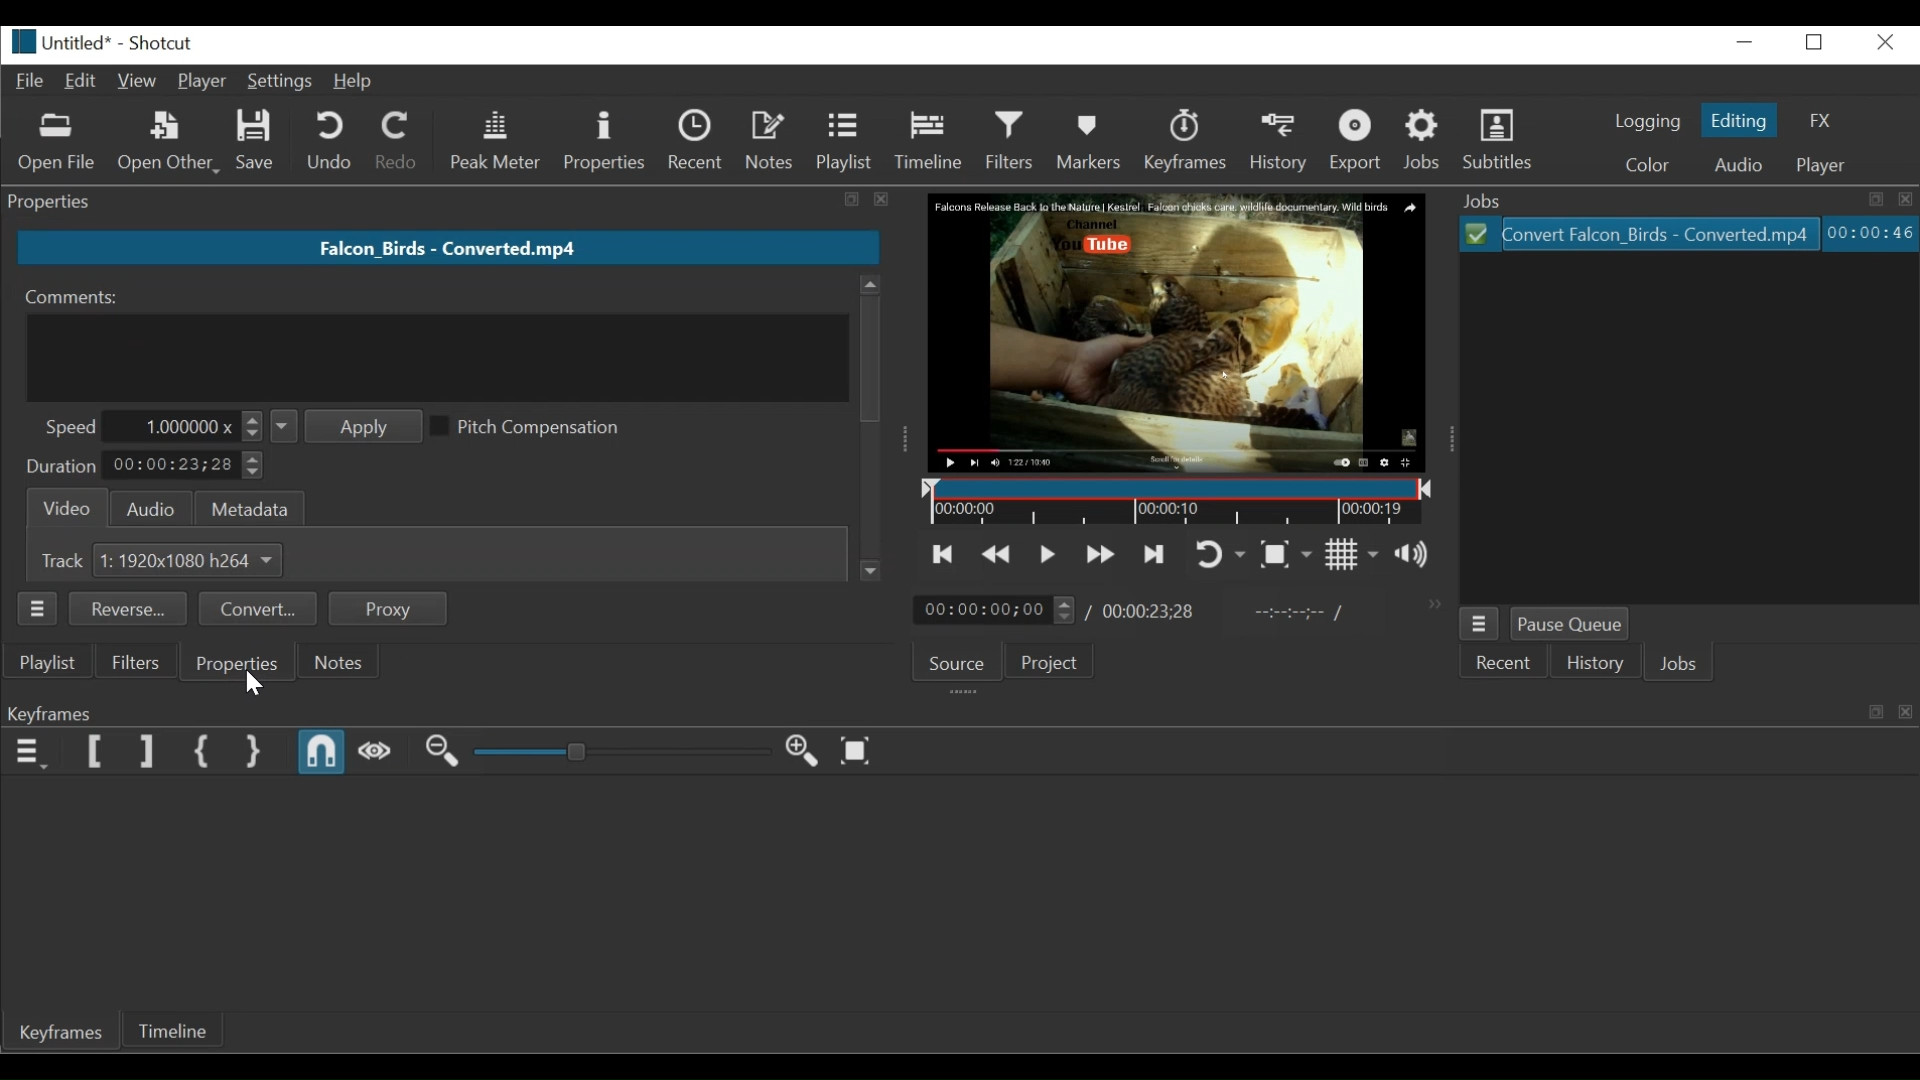 The image size is (1920, 1080). Describe the element at coordinates (81, 82) in the screenshot. I see `Edit` at that location.